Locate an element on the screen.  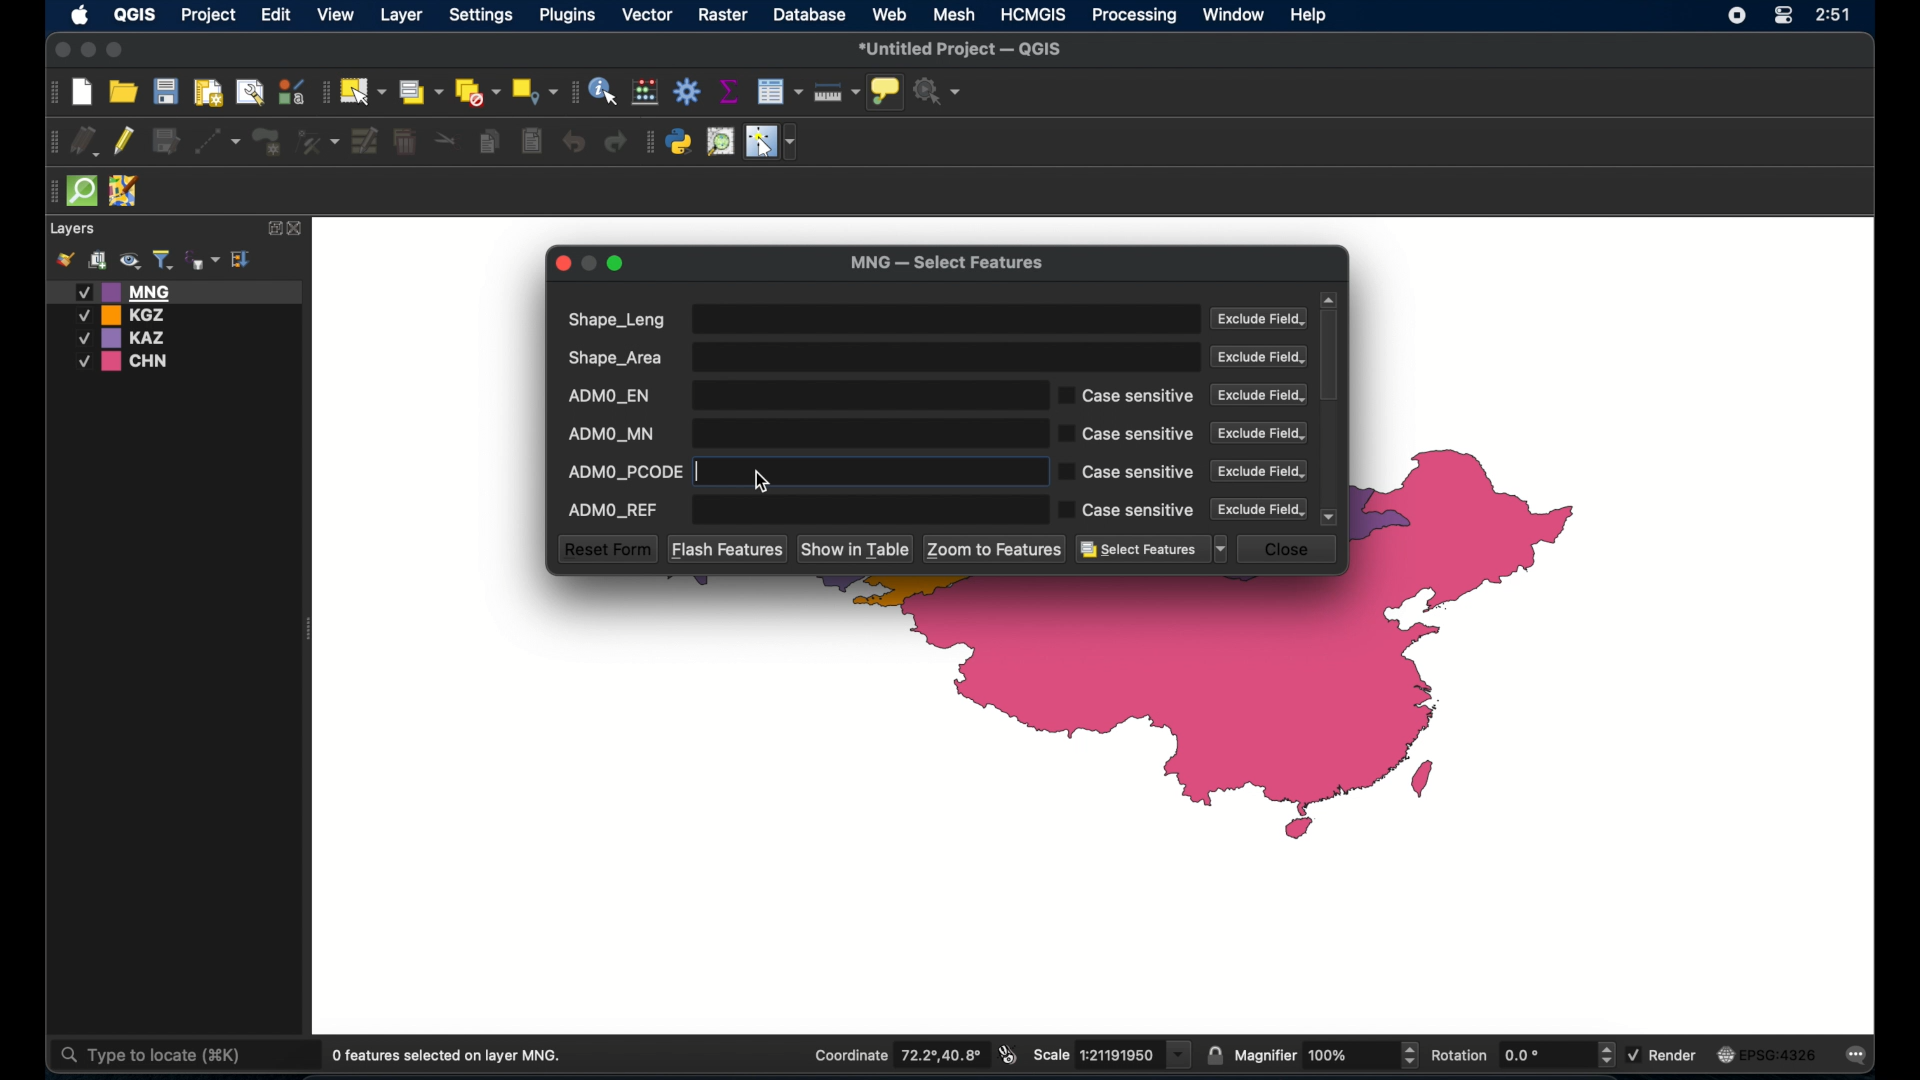
split features is located at coordinates (446, 142).